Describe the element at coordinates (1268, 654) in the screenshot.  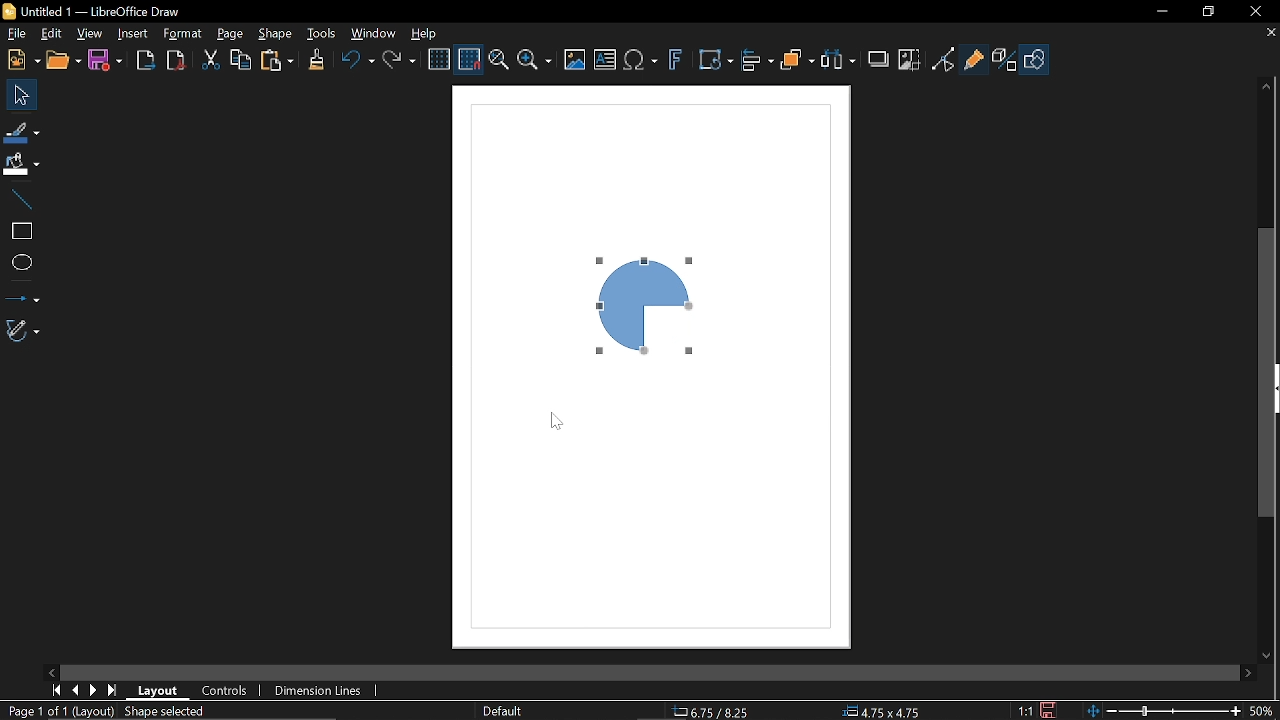
I see `Move down` at that location.